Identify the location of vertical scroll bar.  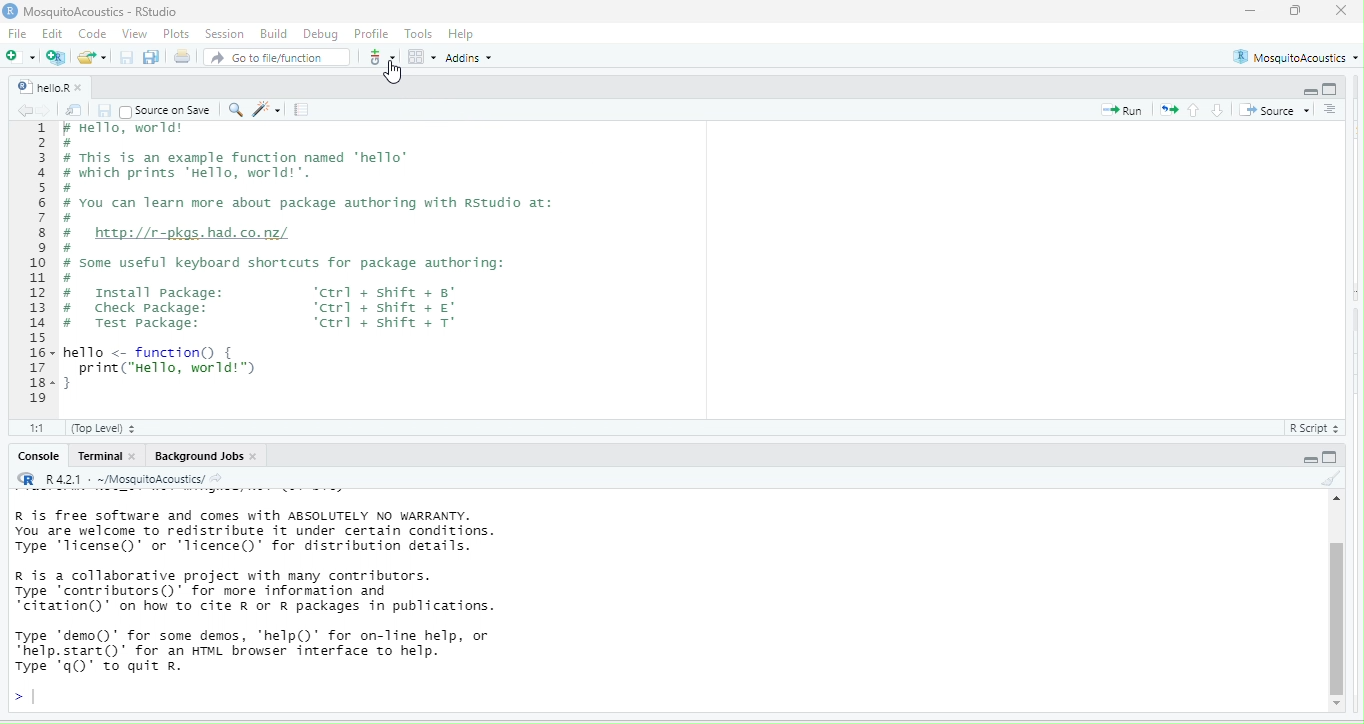
(1337, 603).